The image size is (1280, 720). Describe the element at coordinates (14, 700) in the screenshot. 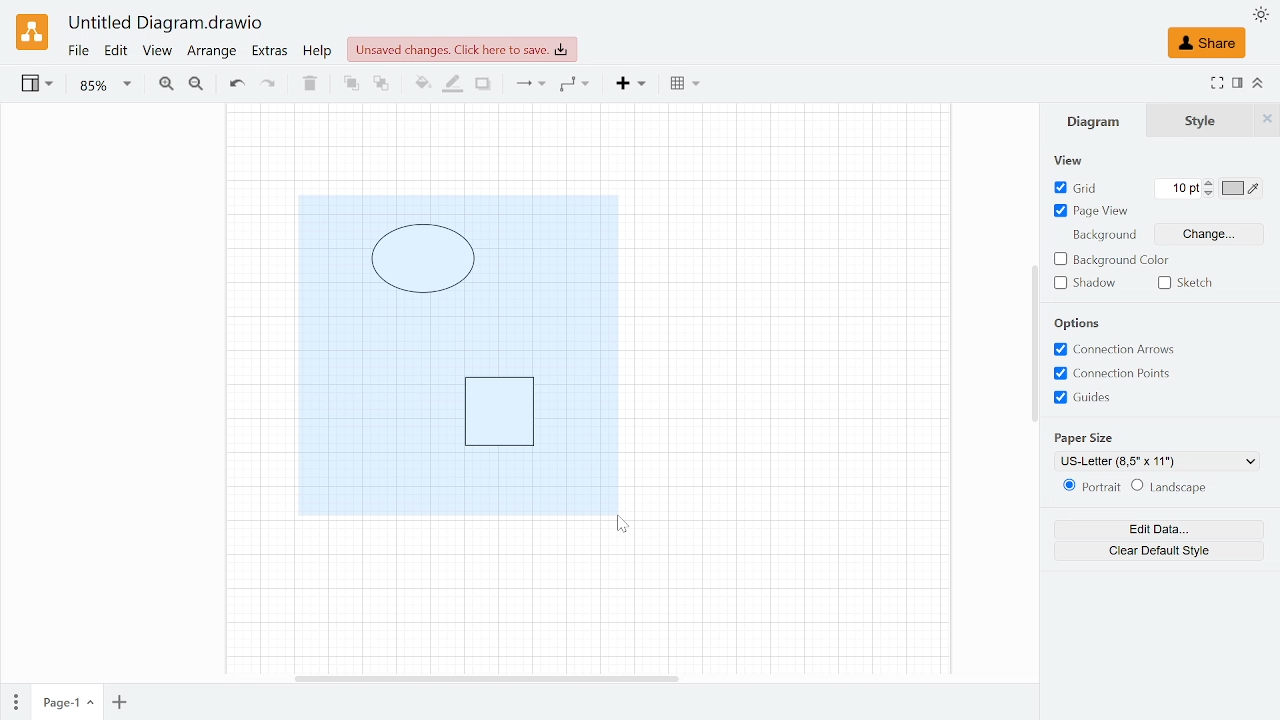

I see `Pages` at that location.